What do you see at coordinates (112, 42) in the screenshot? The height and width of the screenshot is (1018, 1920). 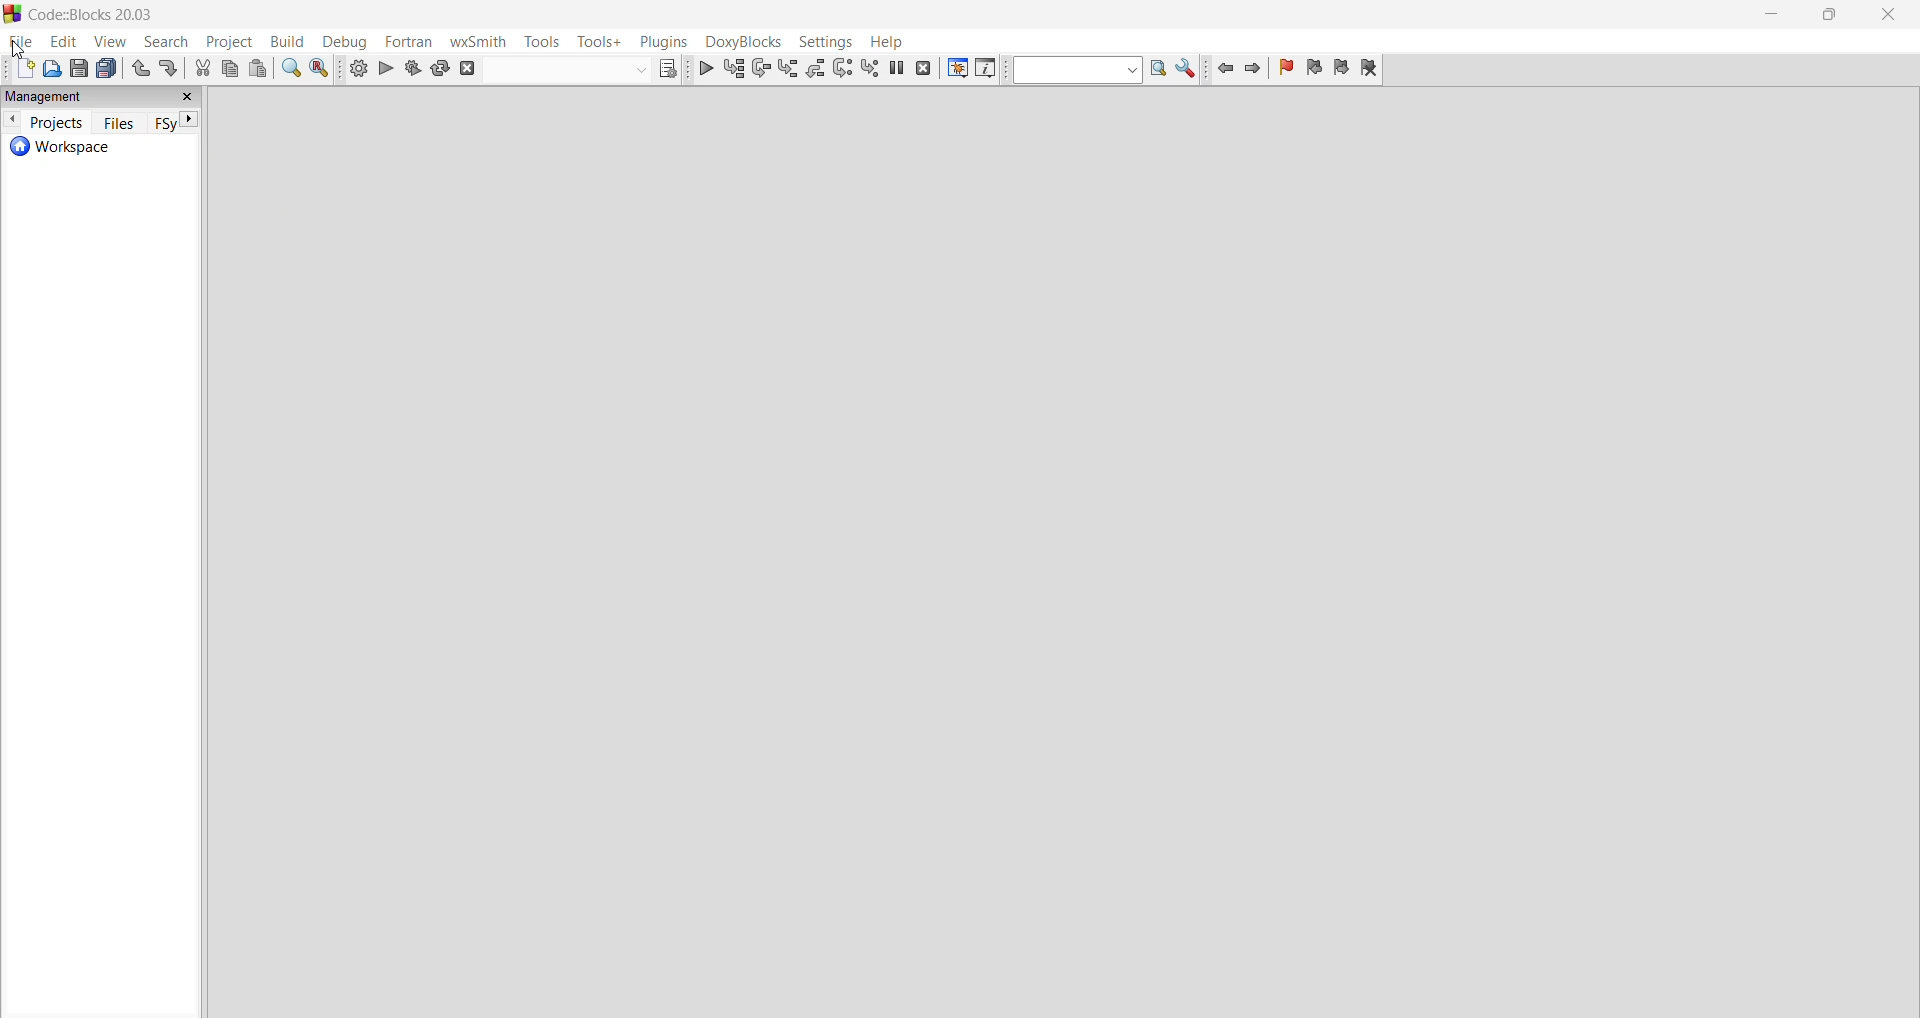 I see `view` at bounding box center [112, 42].